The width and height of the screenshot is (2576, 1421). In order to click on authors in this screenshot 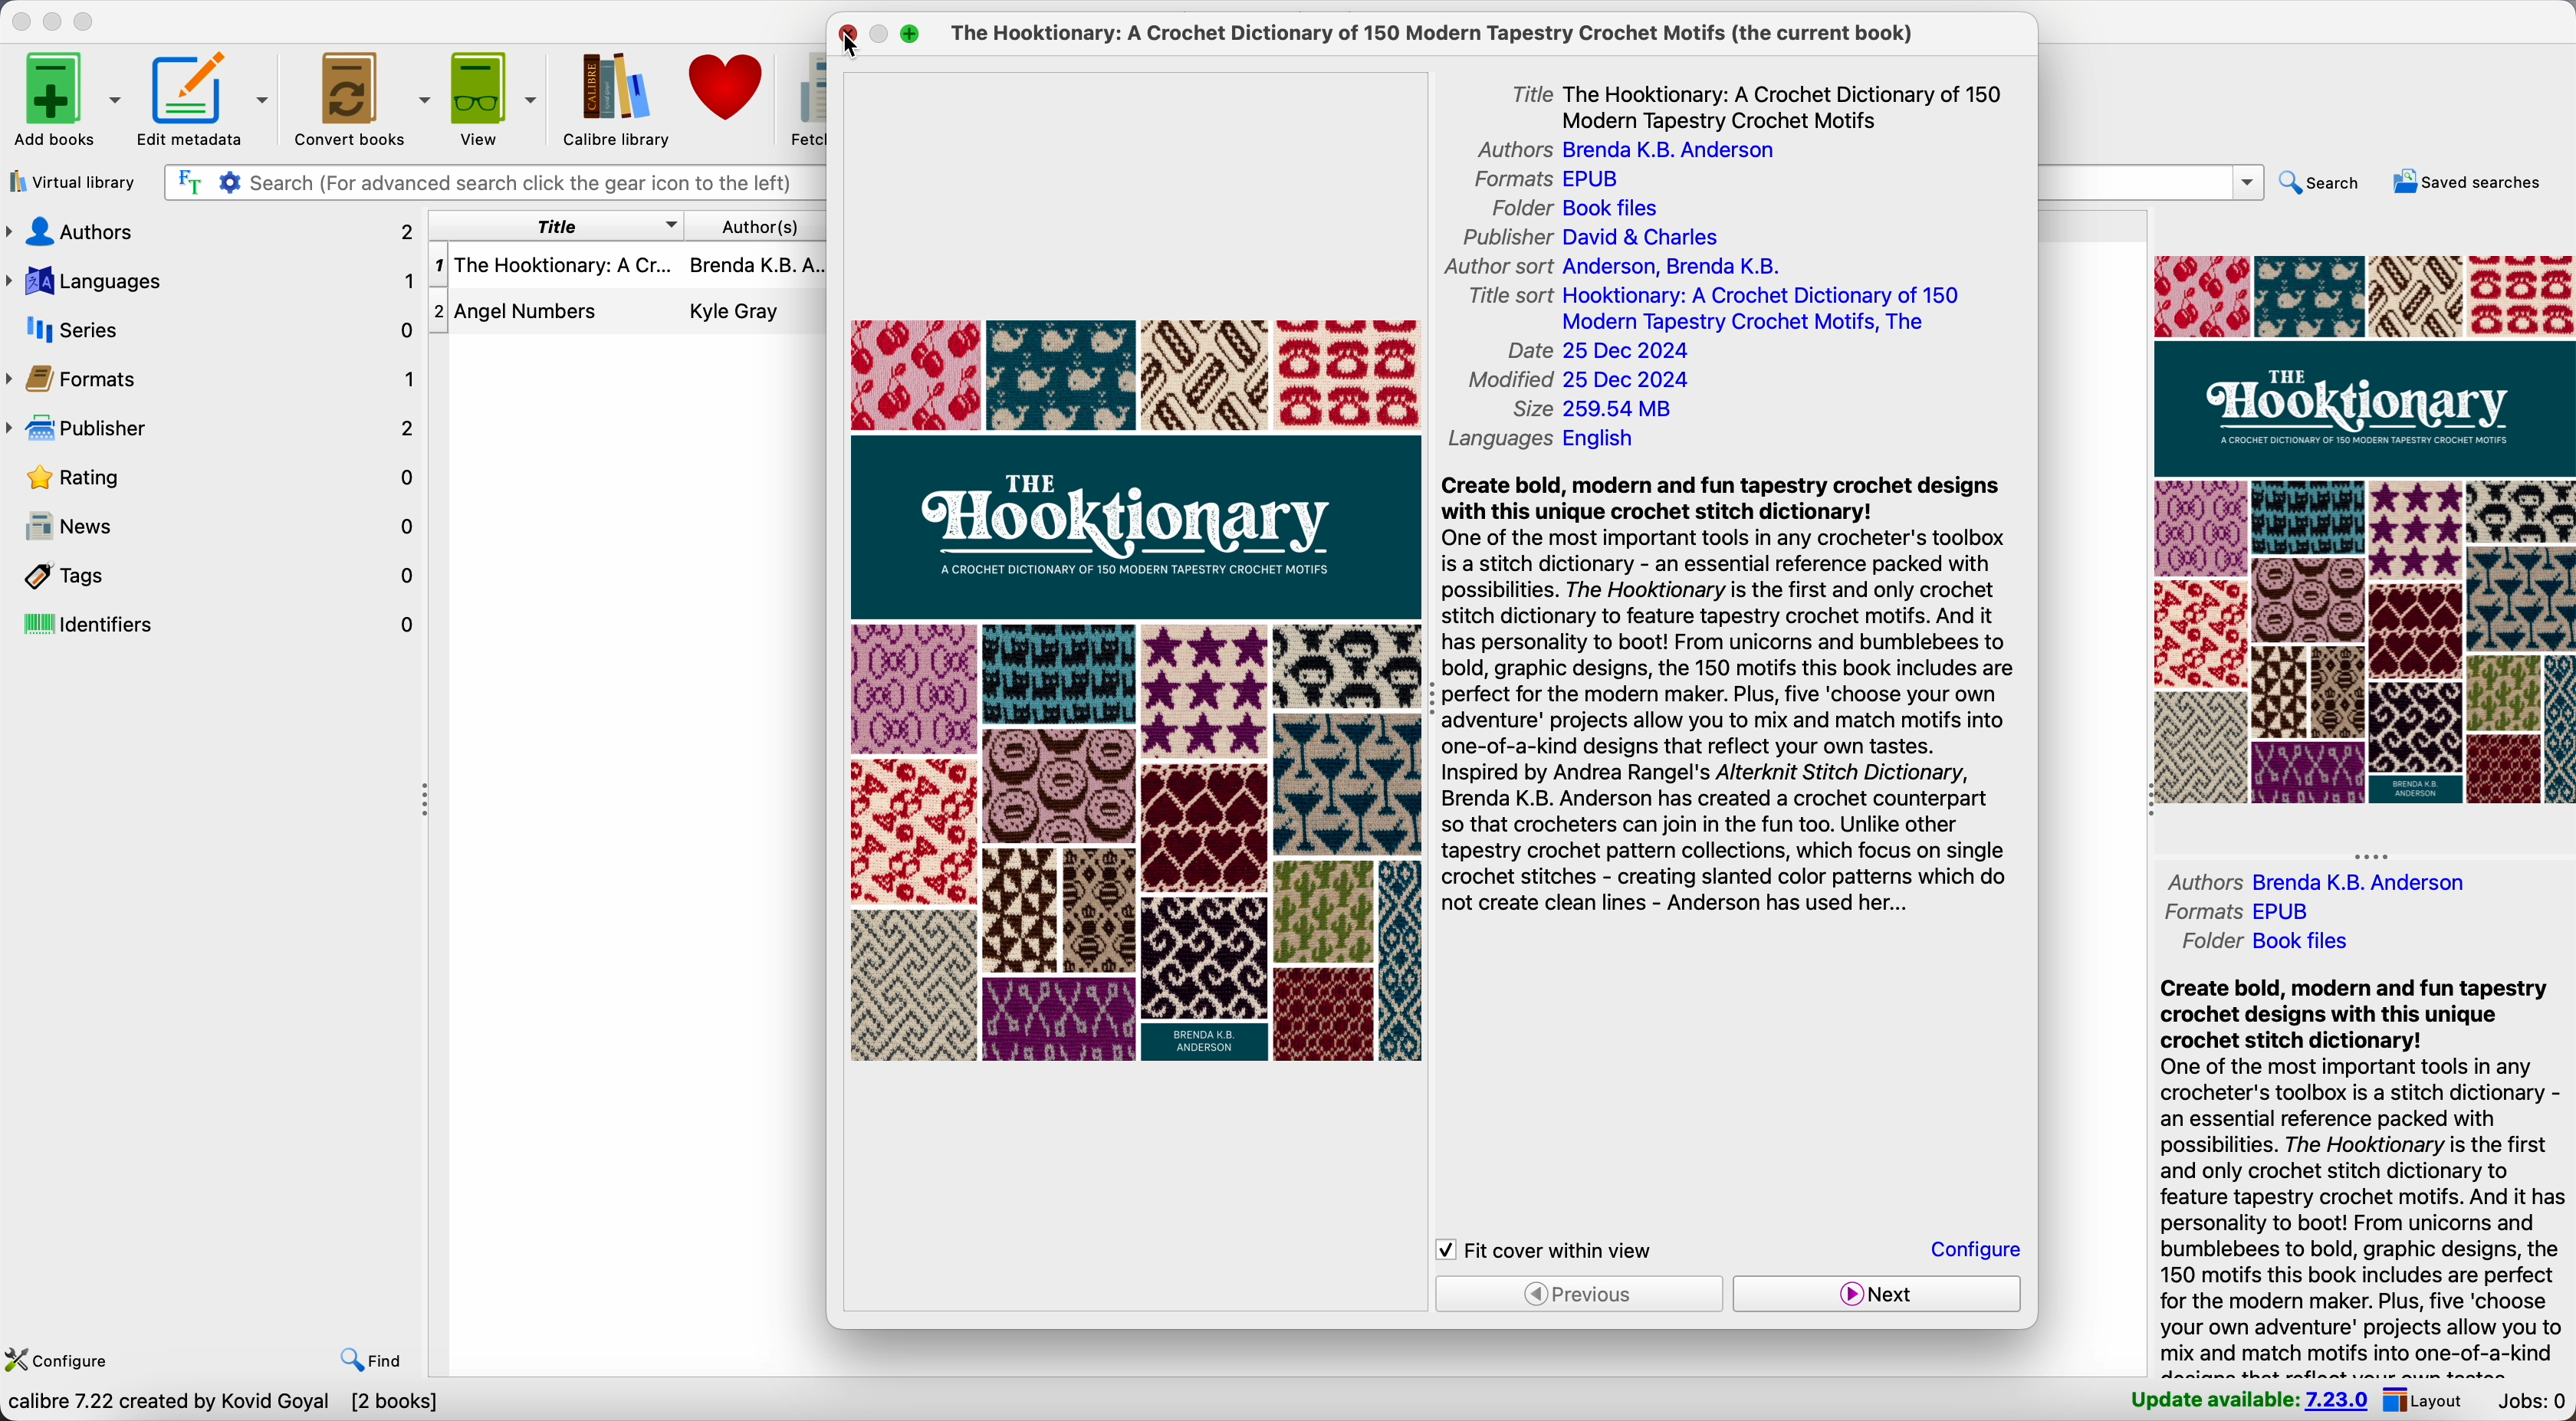, I will do `click(1618, 151)`.